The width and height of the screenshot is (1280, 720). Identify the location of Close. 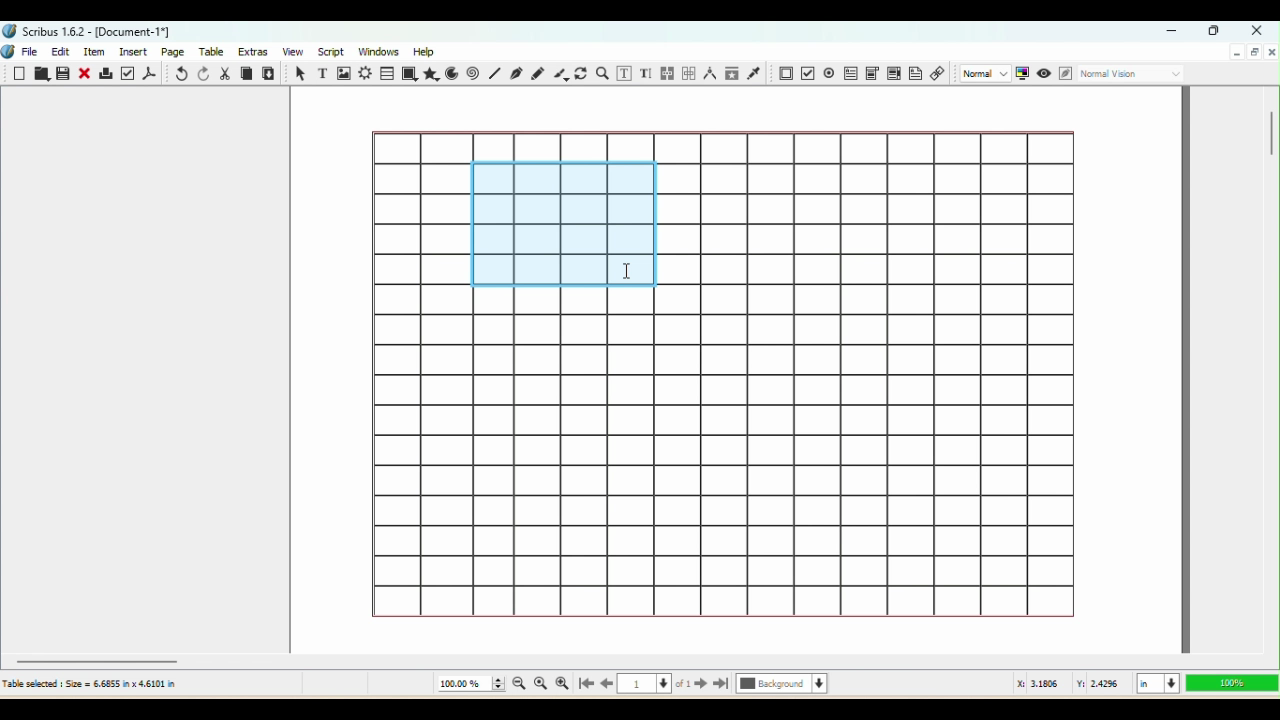
(86, 73).